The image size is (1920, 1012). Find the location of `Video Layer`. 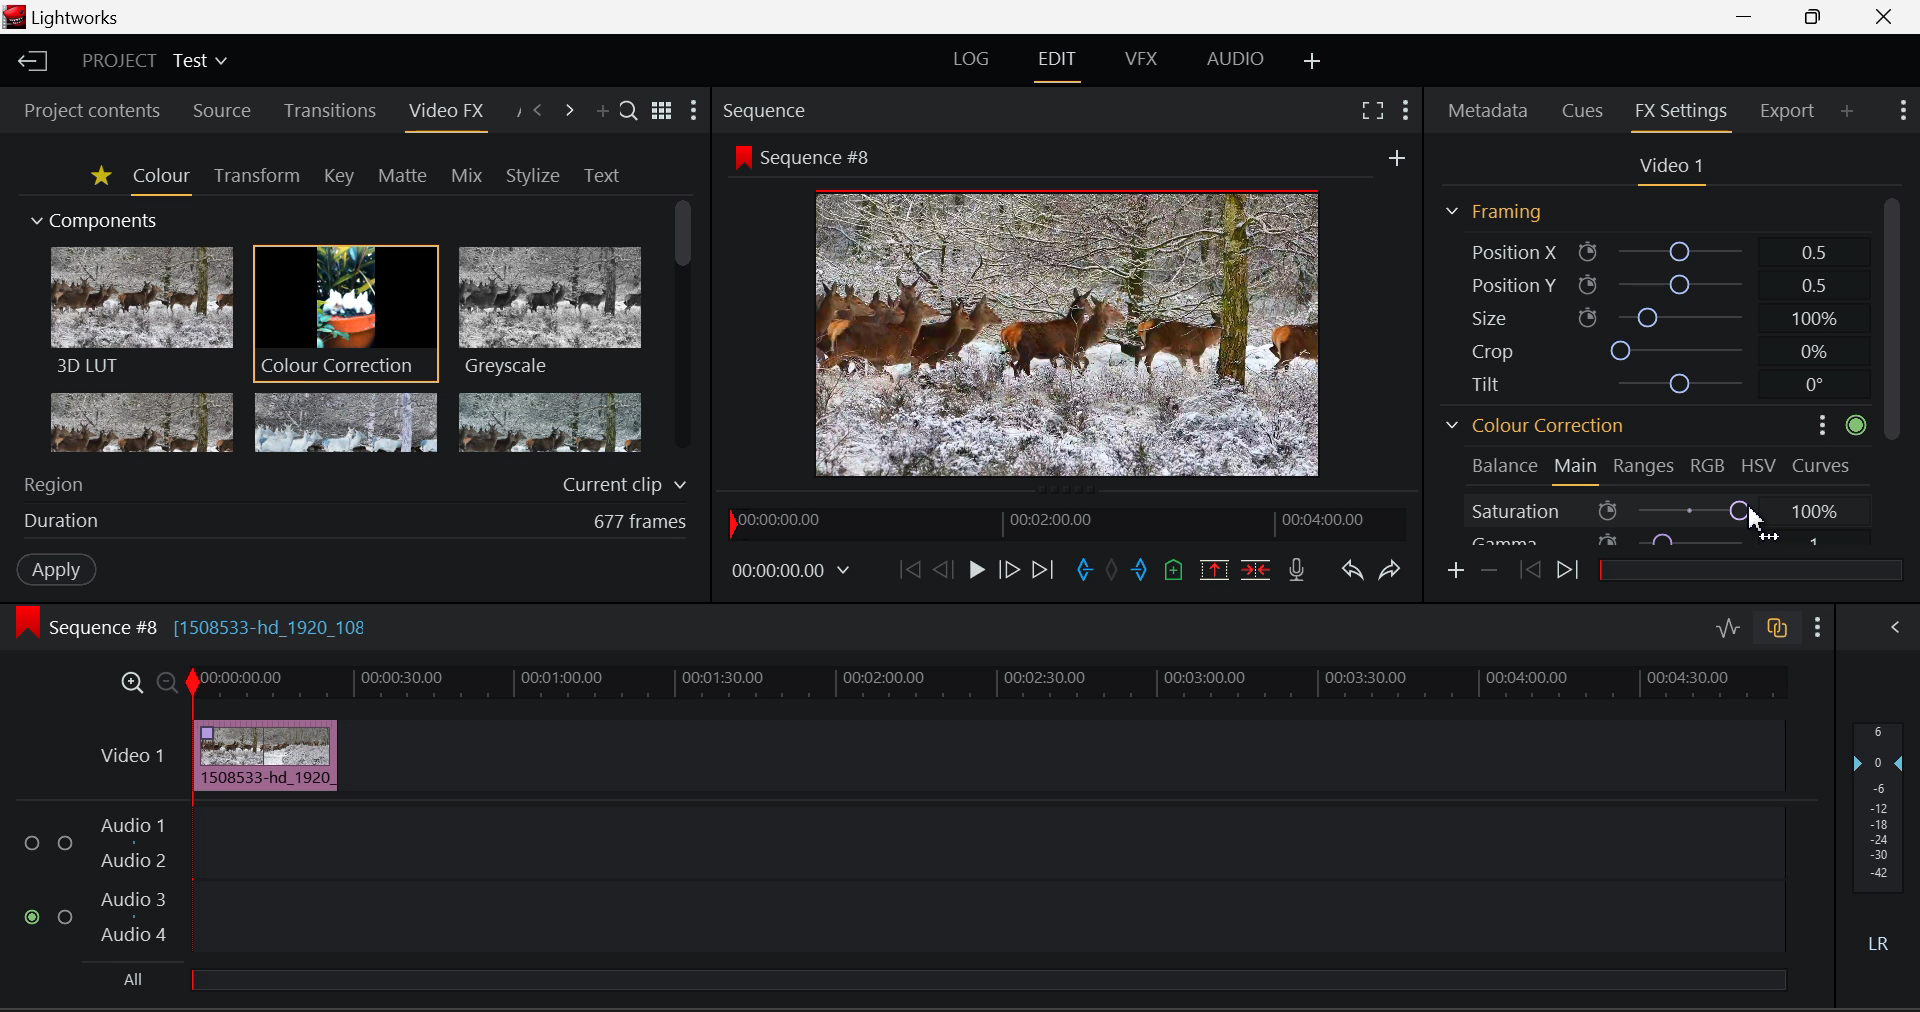

Video Layer is located at coordinates (133, 755).